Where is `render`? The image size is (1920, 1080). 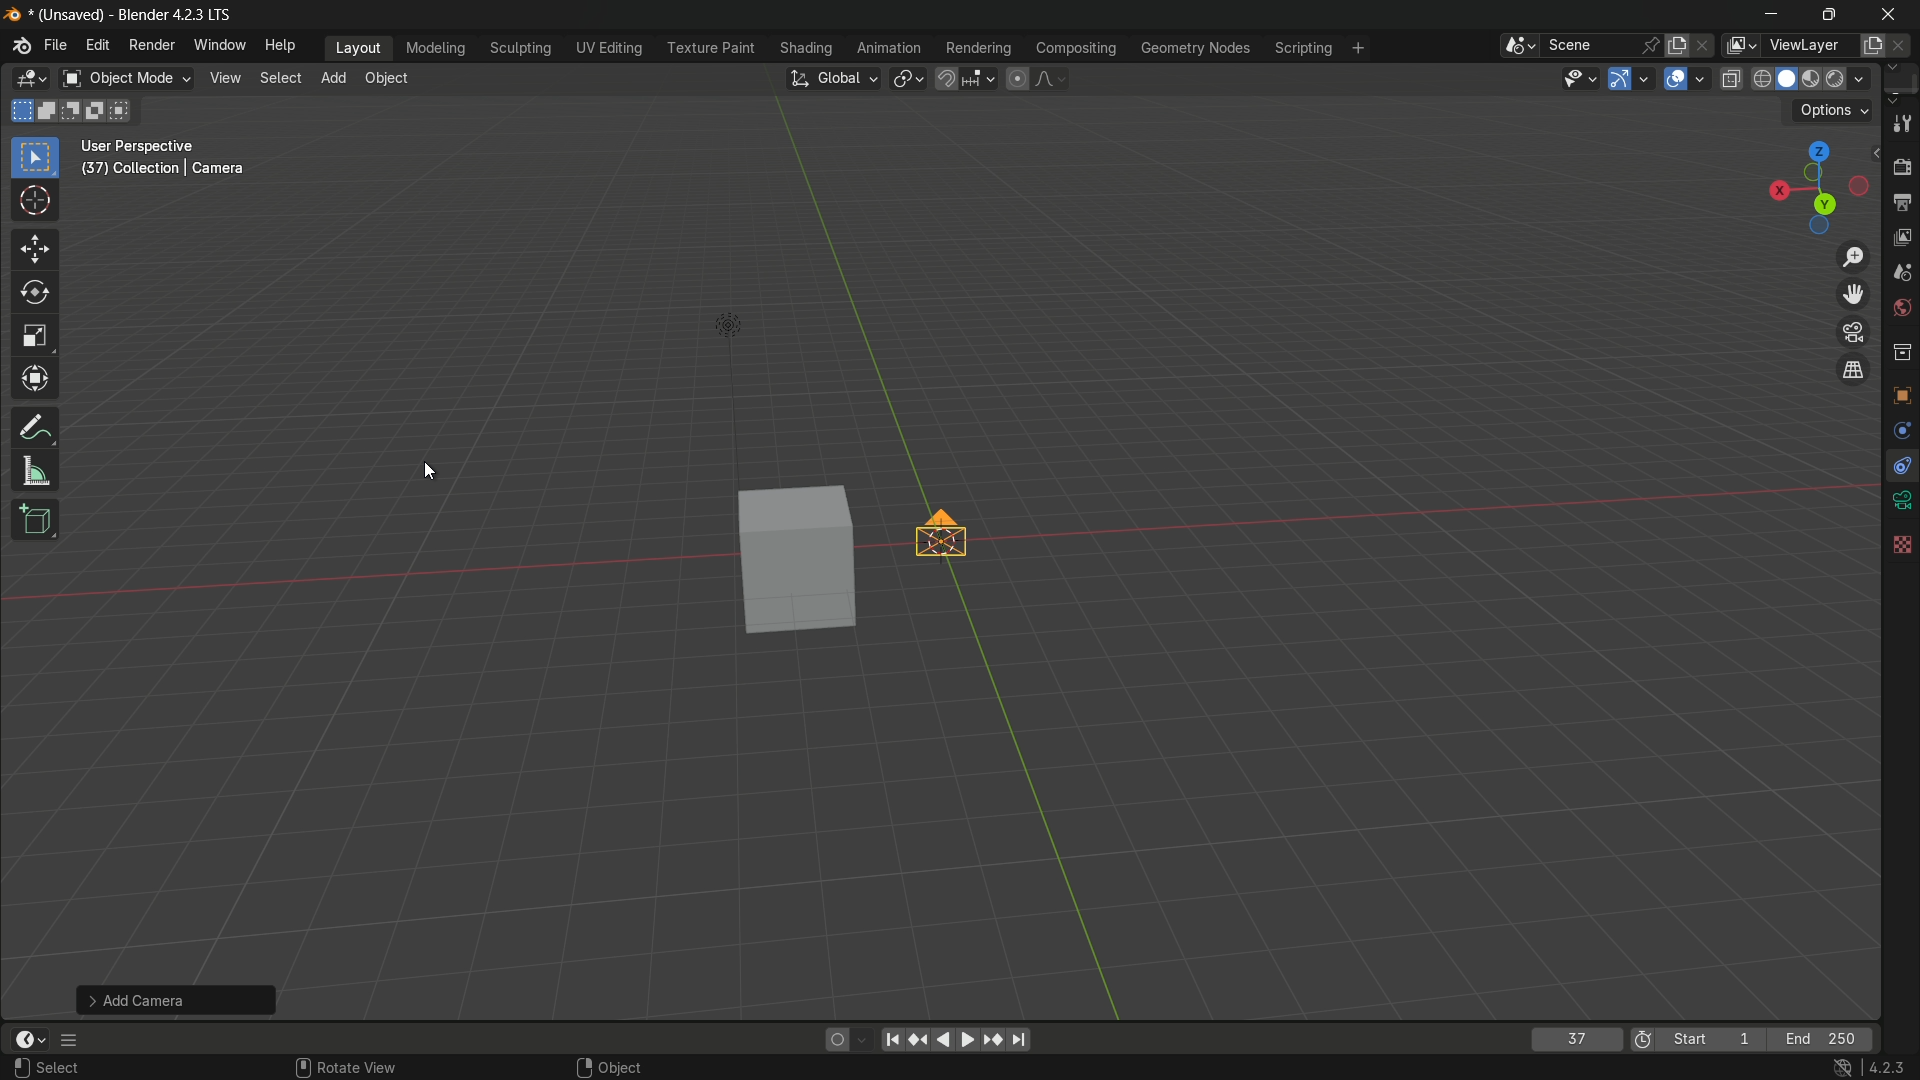 render is located at coordinates (1853, 77).